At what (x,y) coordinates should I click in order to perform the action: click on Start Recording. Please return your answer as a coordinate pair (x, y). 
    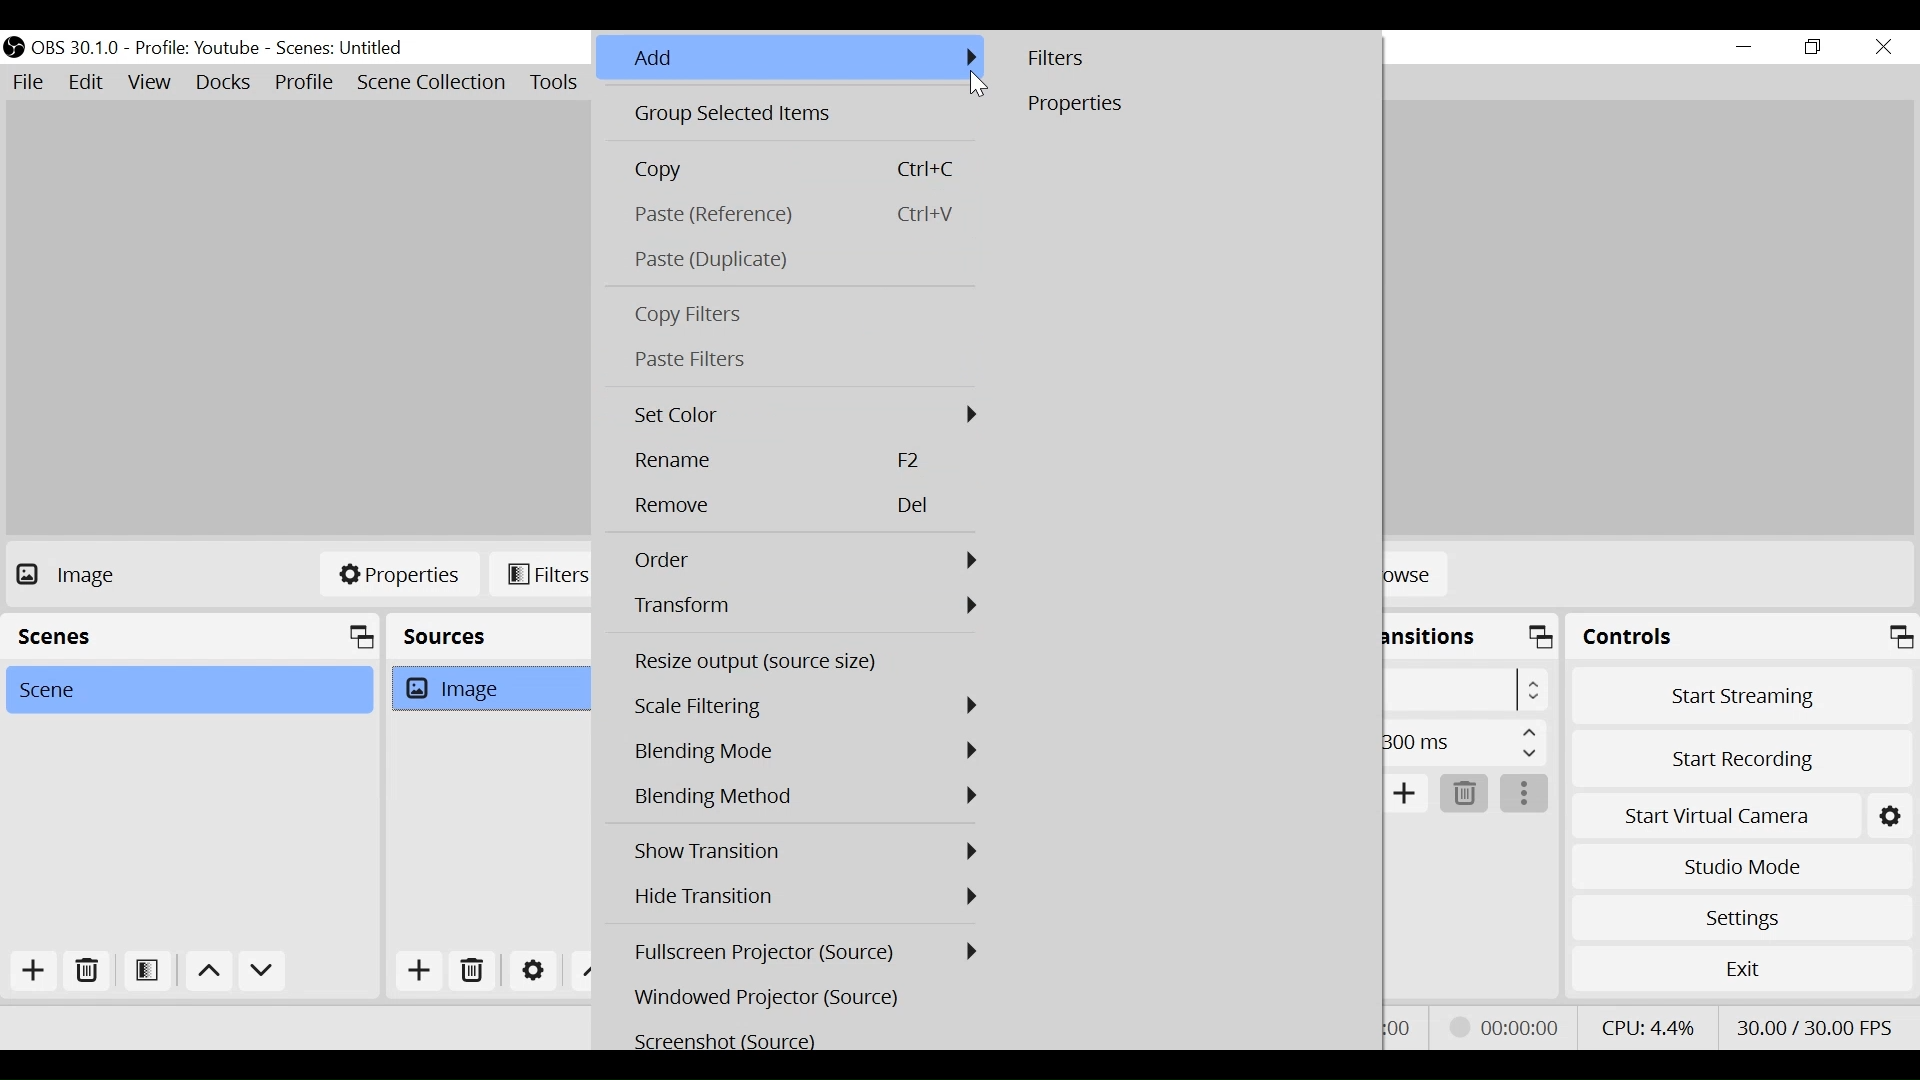
    Looking at the image, I should click on (1739, 760).